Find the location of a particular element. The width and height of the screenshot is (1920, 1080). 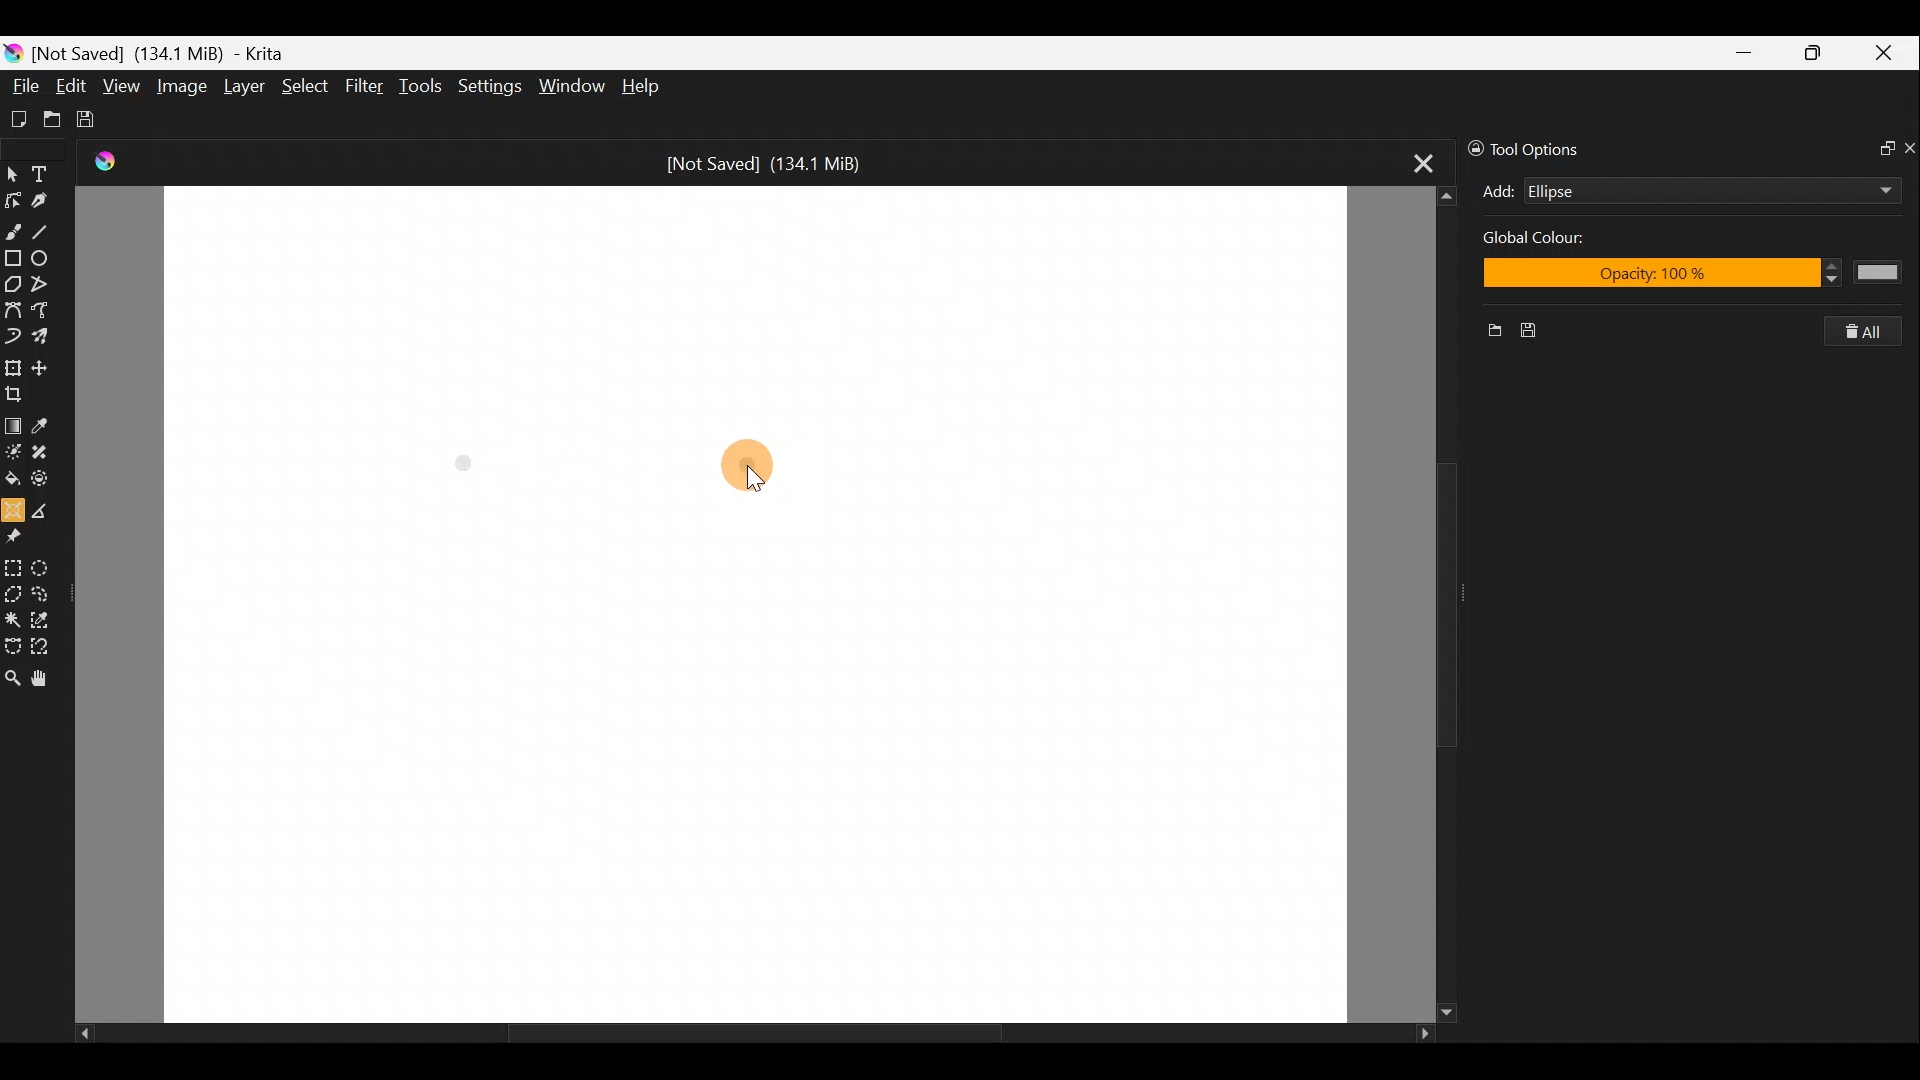

Edit shapes tool is located at coordinates (16, 197).